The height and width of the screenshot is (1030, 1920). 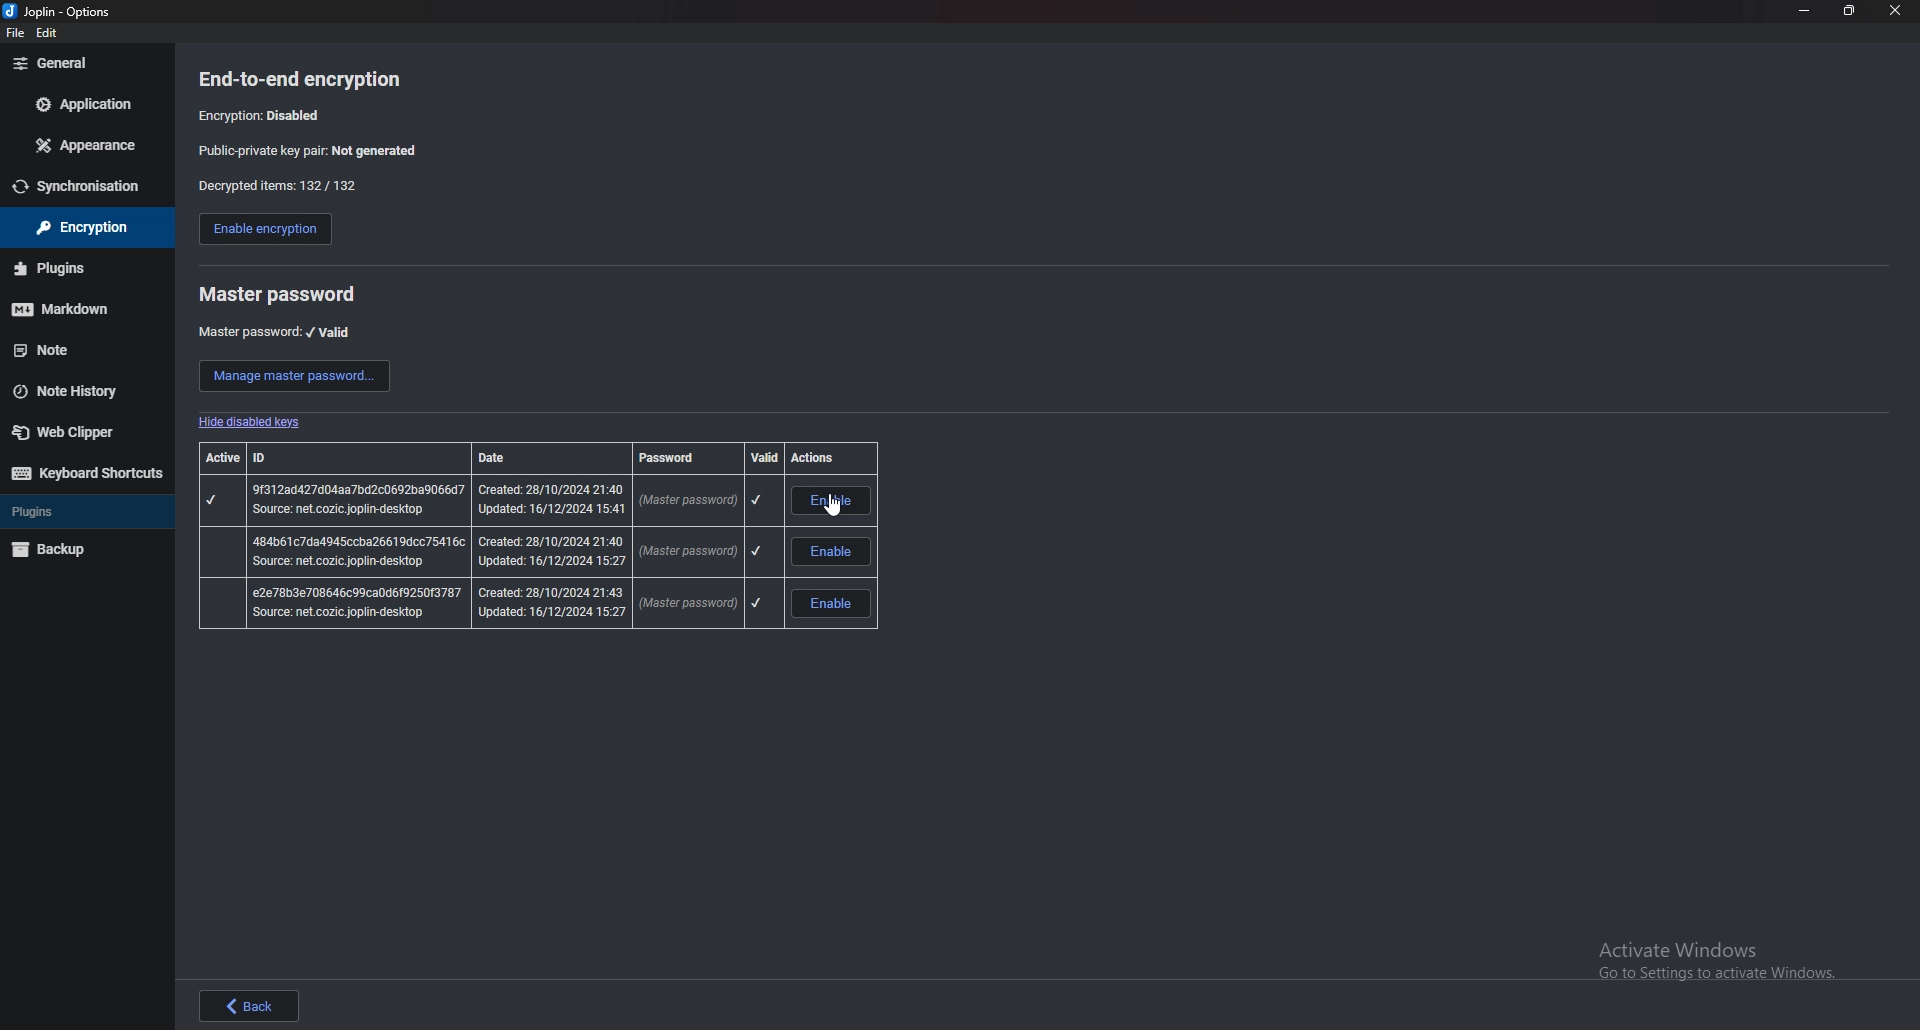 What do you see at coordinates (286, 186) in the screenshot?
I see `decrypted items` at bounding box center [286, 186].